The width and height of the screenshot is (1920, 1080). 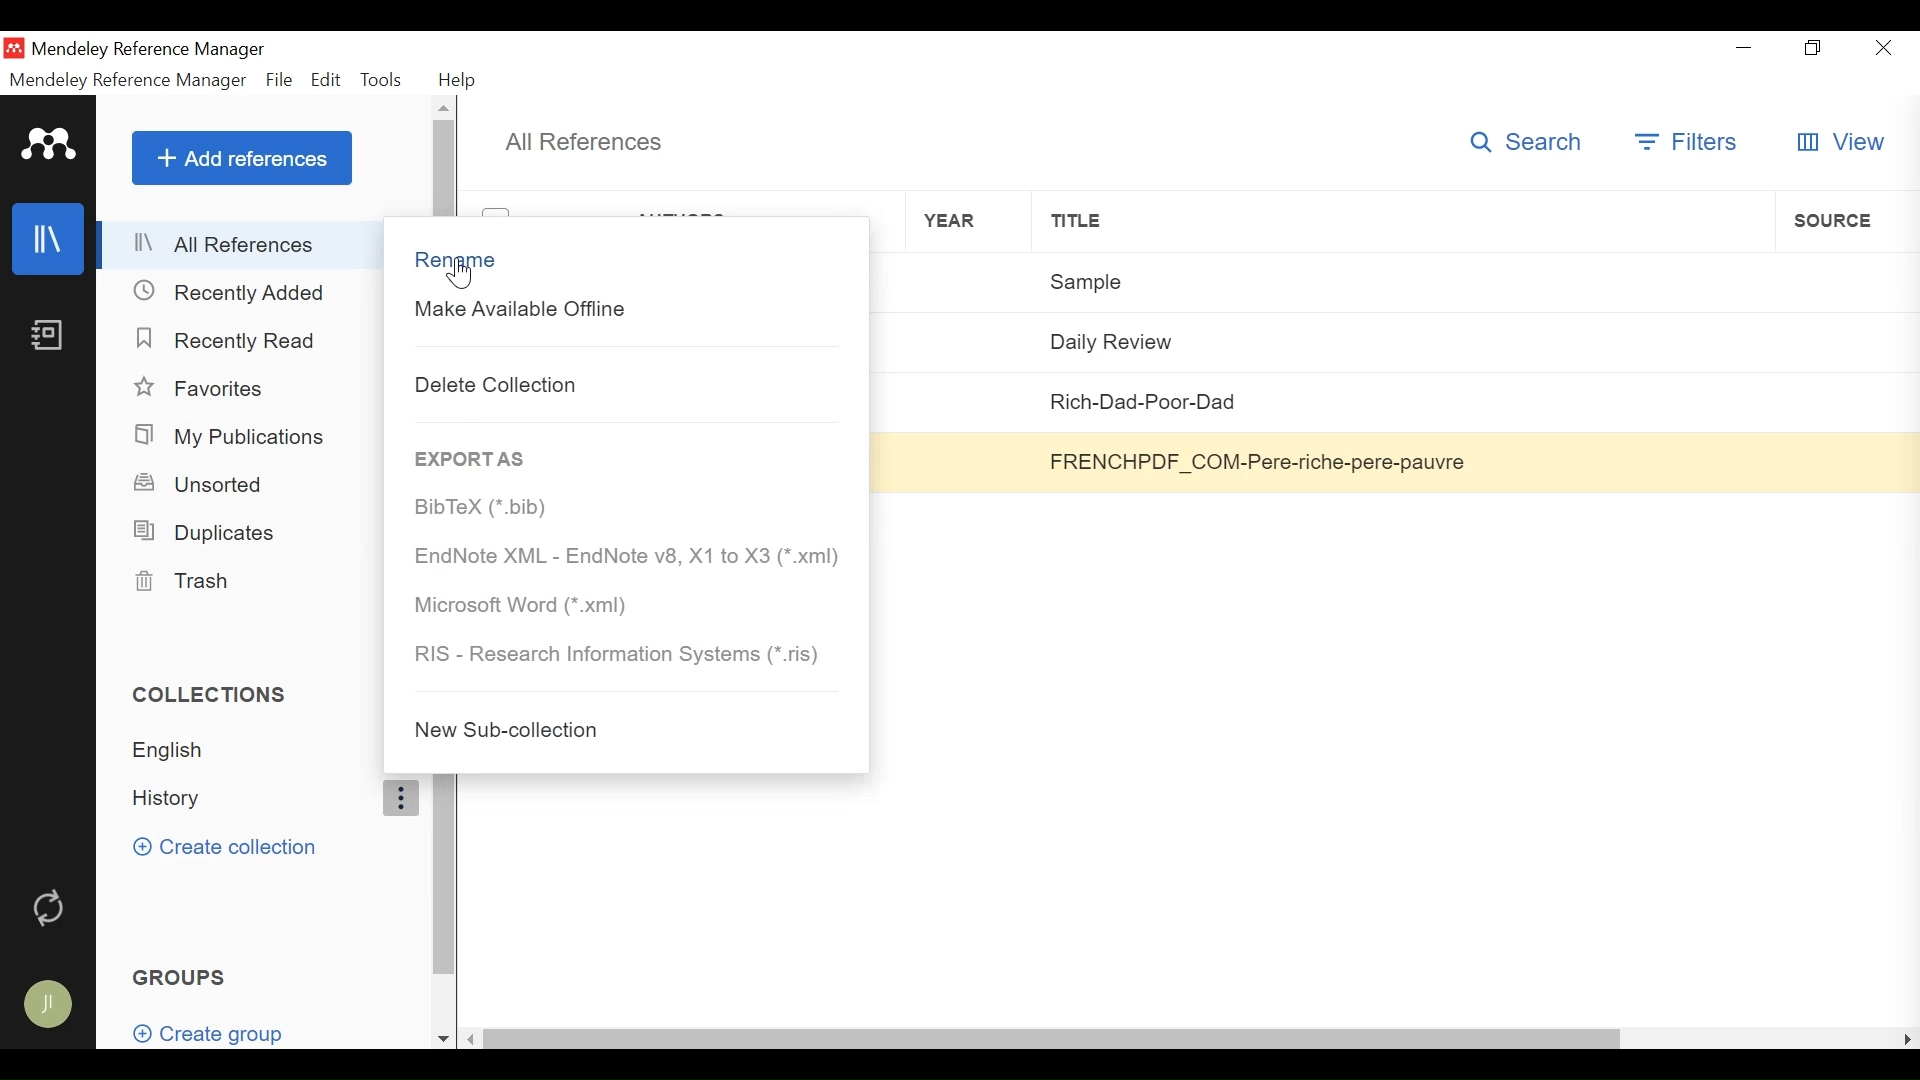 What do you see at coordinates (971, 401) in the screenshot?
I see `Year` at bounding box center [971, 401].